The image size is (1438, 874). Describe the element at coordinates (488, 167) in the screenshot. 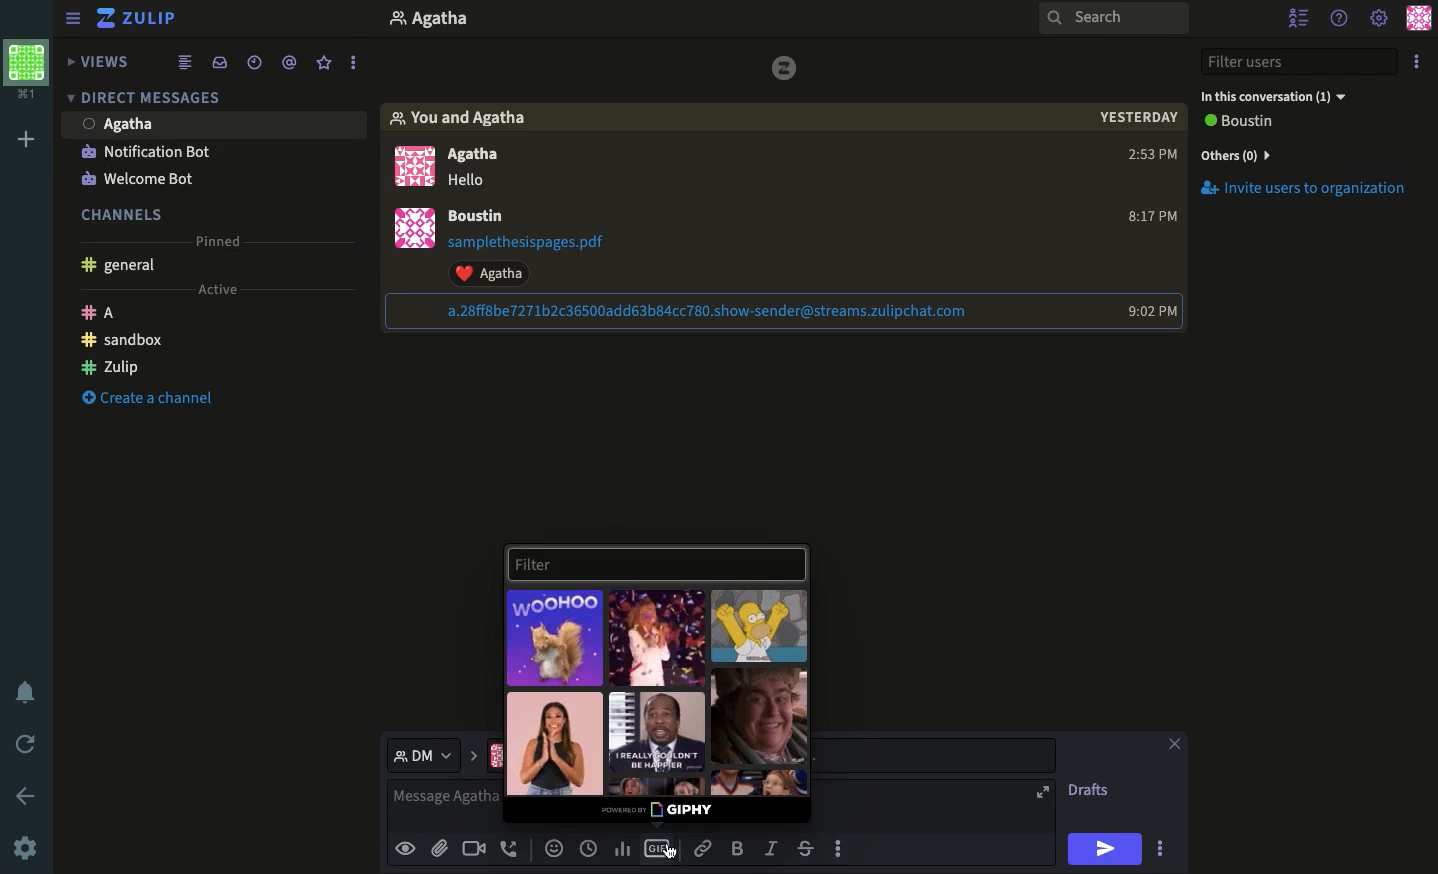

I see `User` at that location.